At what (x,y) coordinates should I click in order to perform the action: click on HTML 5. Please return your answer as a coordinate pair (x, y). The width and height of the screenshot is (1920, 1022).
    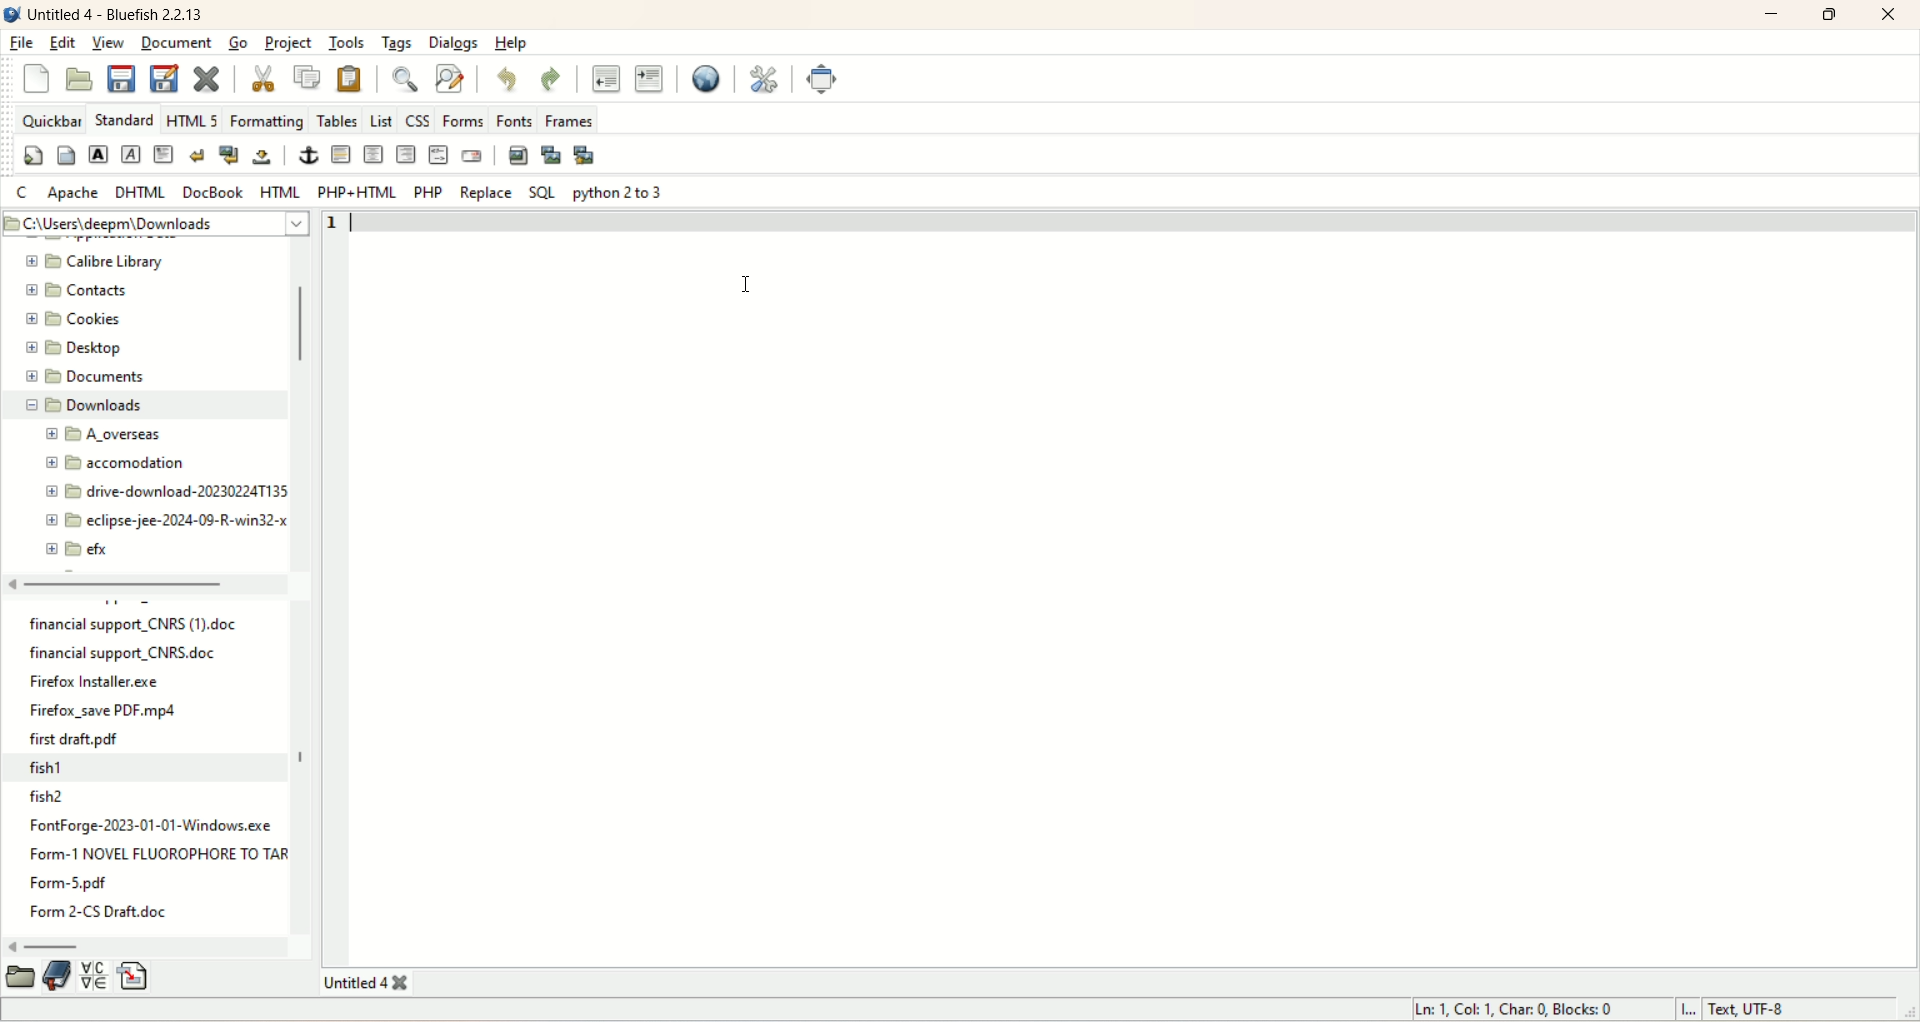
    Looking at the image, I should click on (192, 121).